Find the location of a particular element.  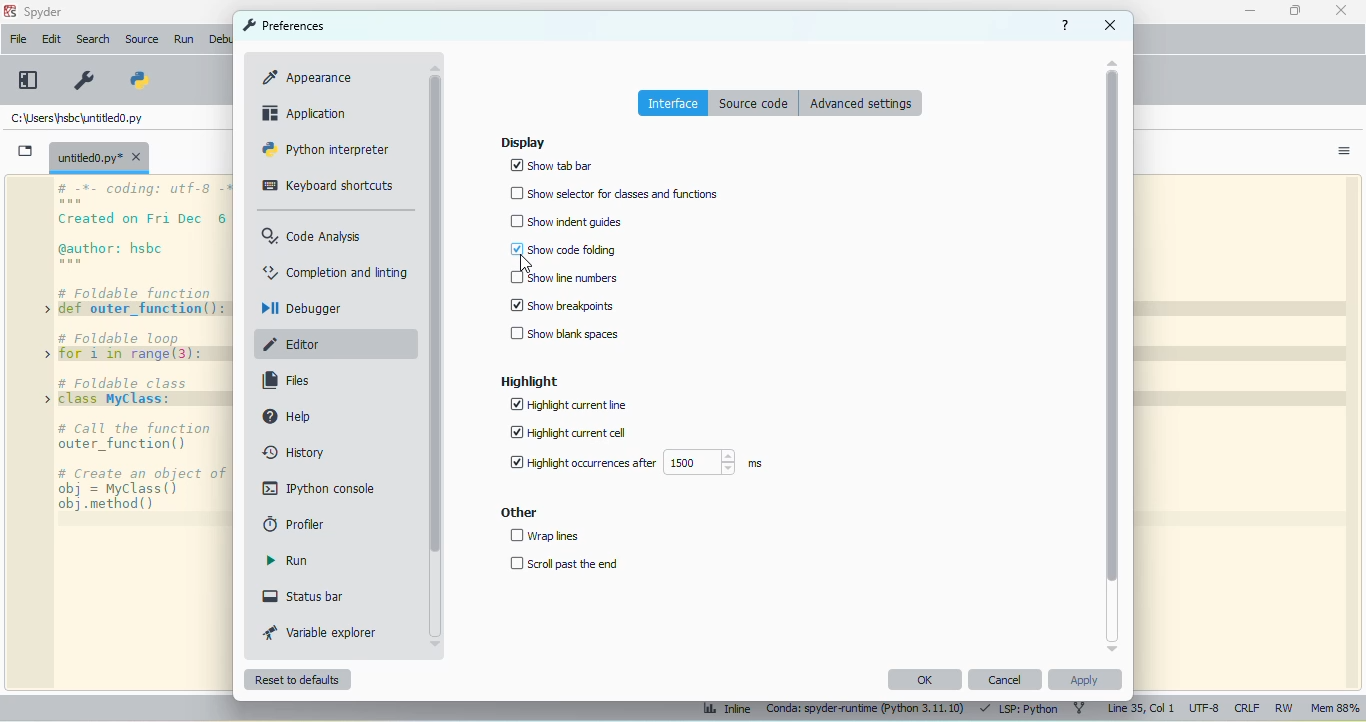

display is located at coordinates (522, 142).